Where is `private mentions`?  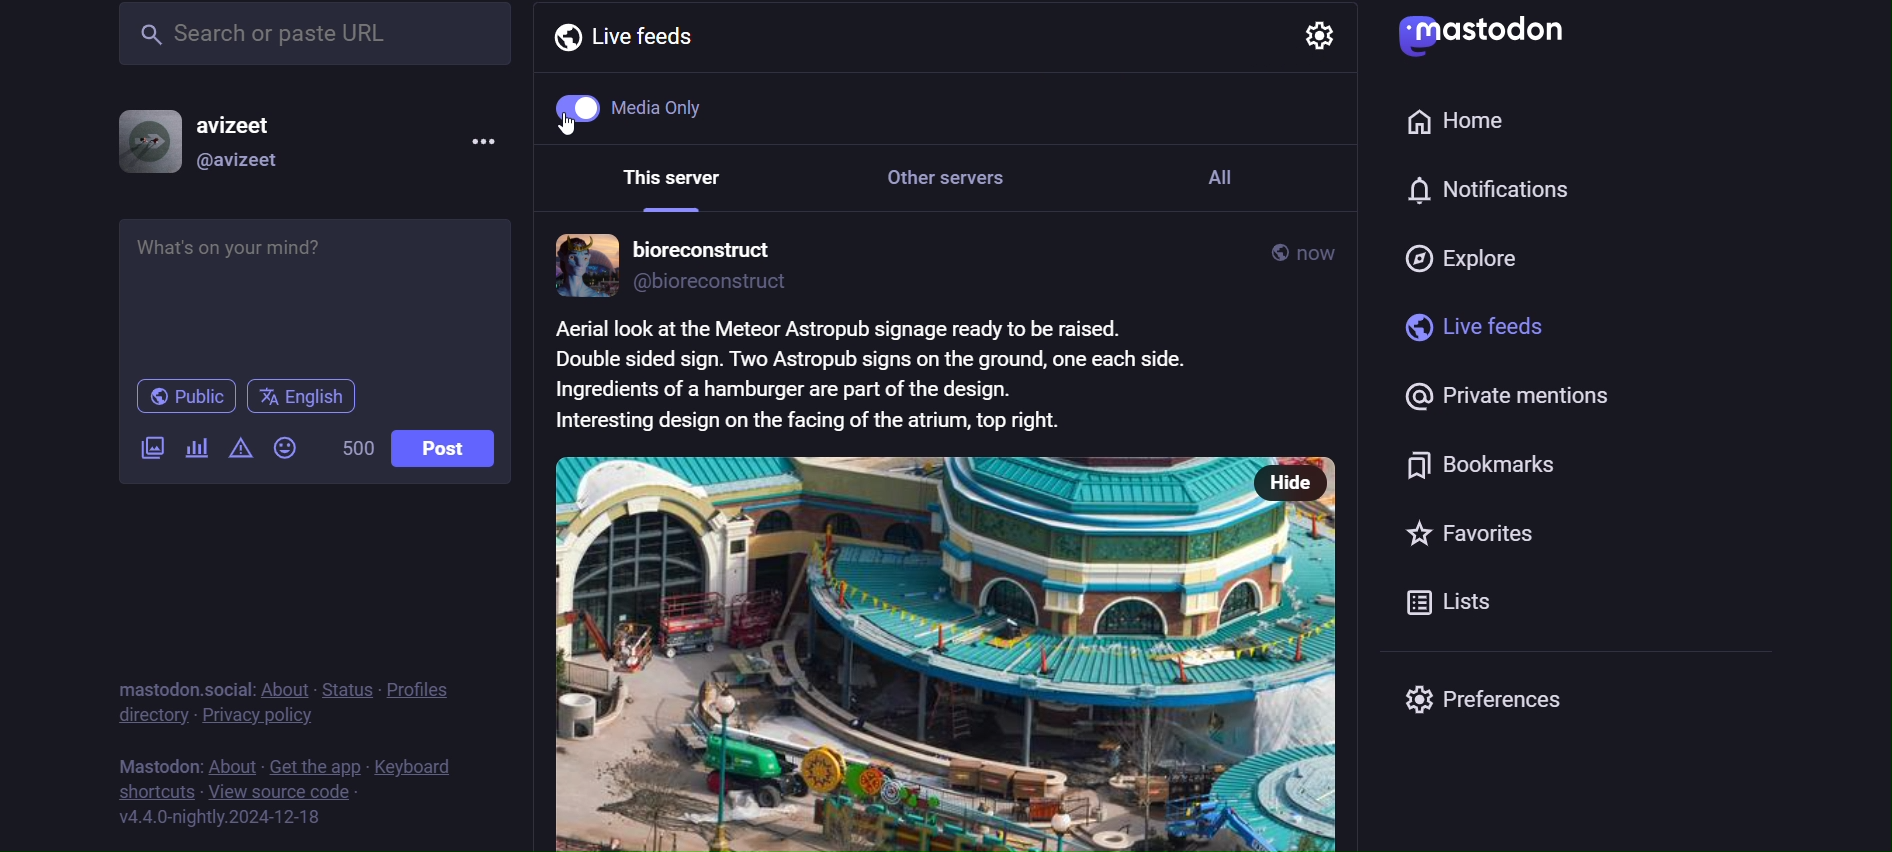
private mentions is located at coordinates (1520, 401).